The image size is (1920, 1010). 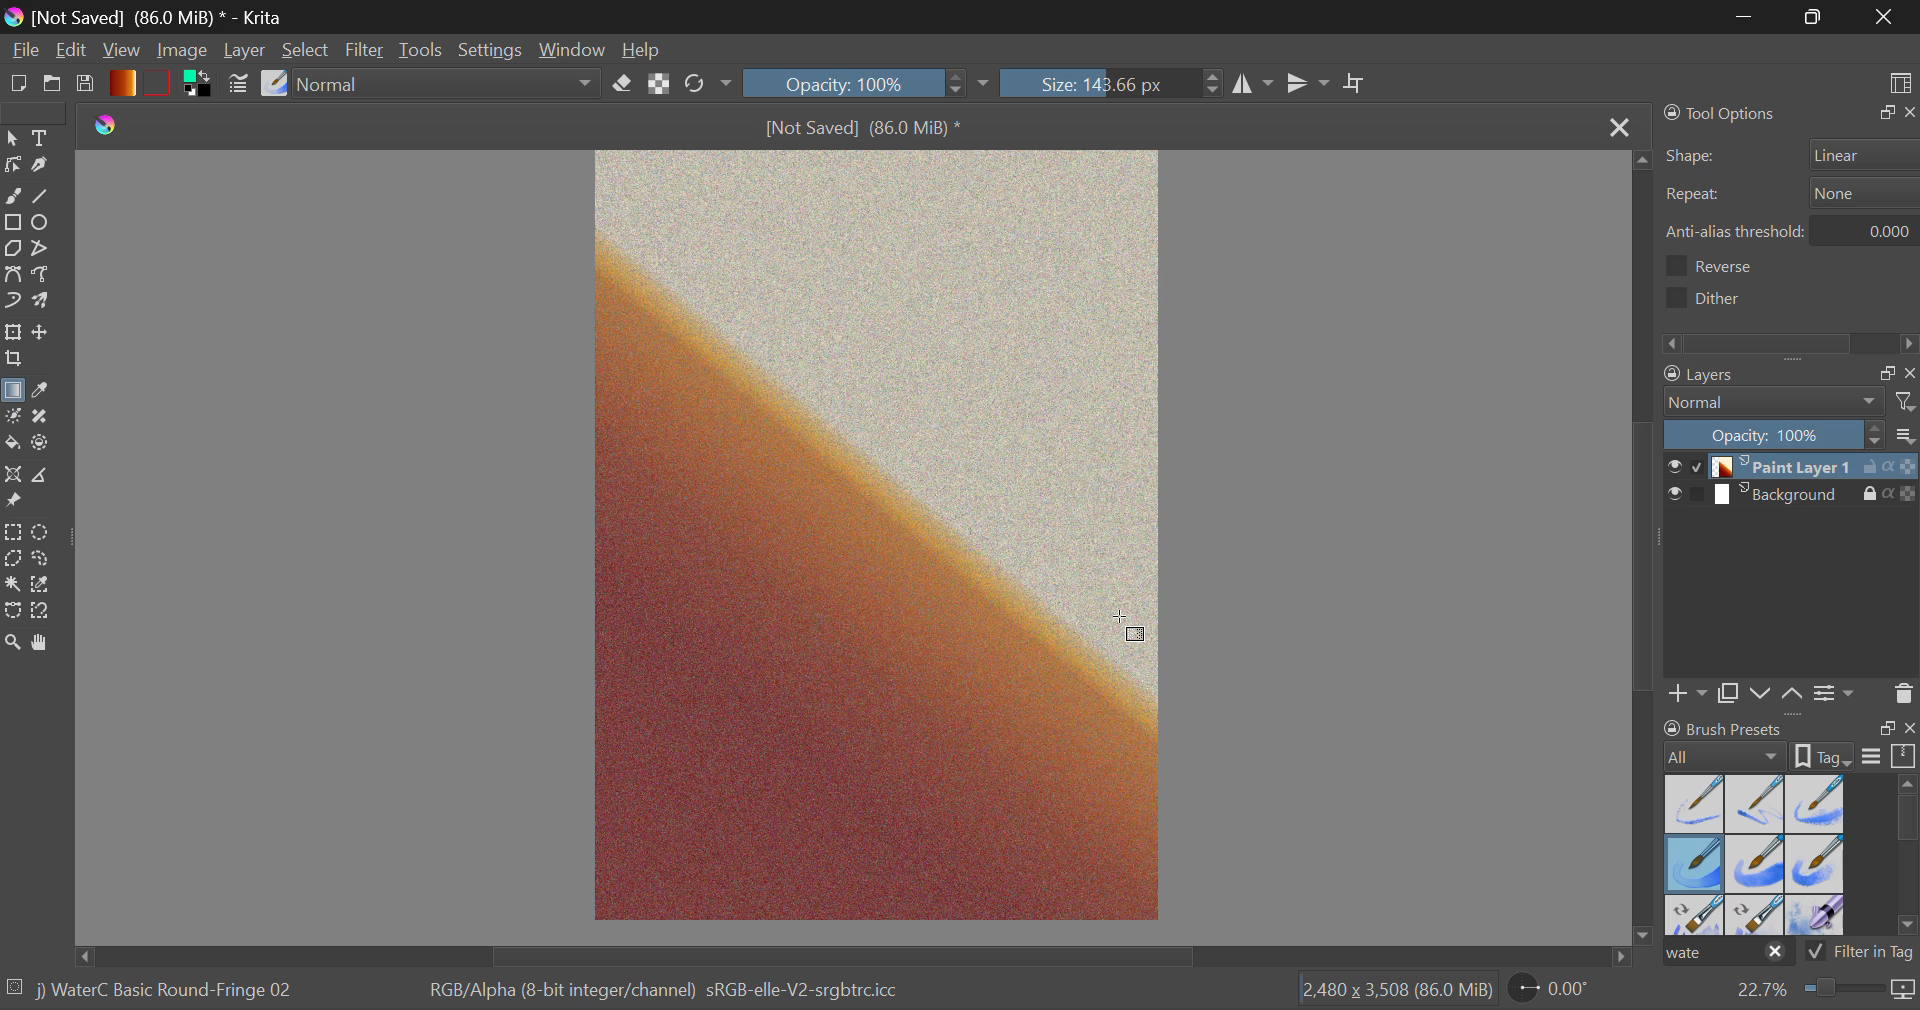 What do you see at coordinates (1699, 499) in the screenshot?
I see `enable background` at bounding box center [1699, 499].